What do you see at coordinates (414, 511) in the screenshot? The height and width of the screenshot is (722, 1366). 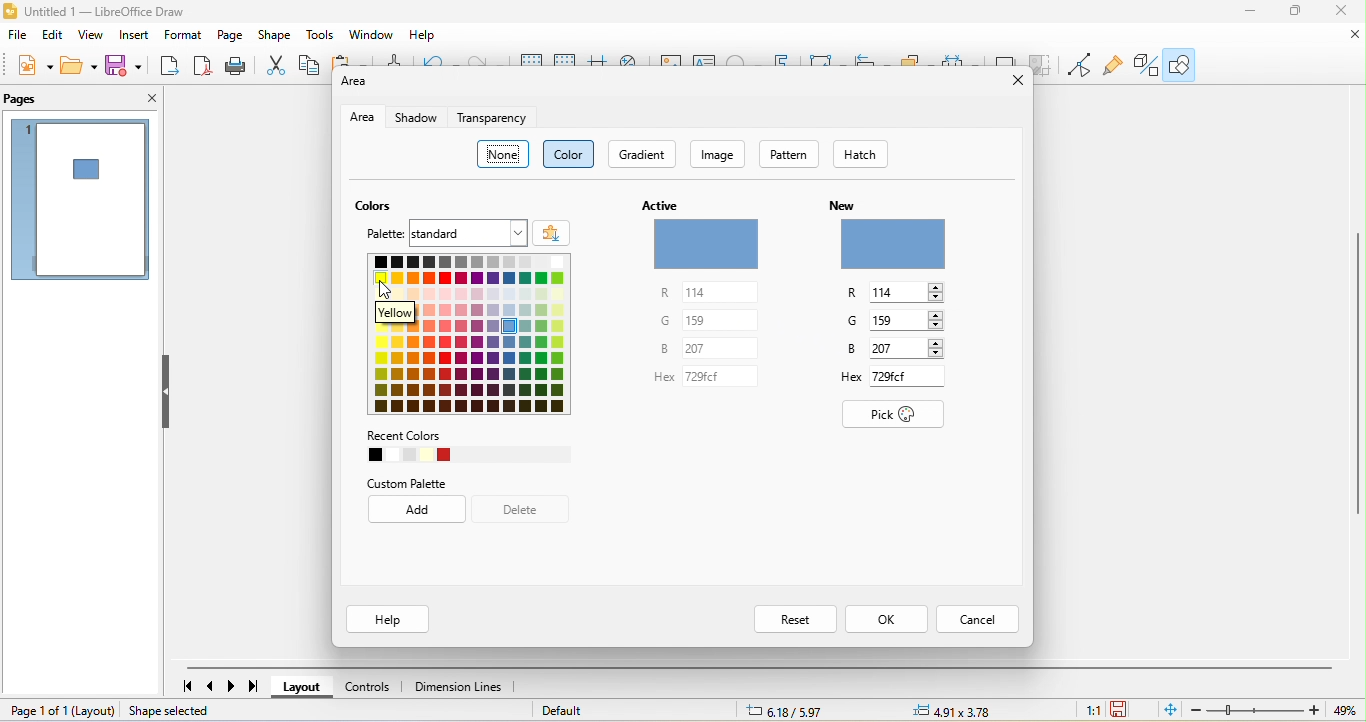 I see `add` at bounding box center [414, 511].